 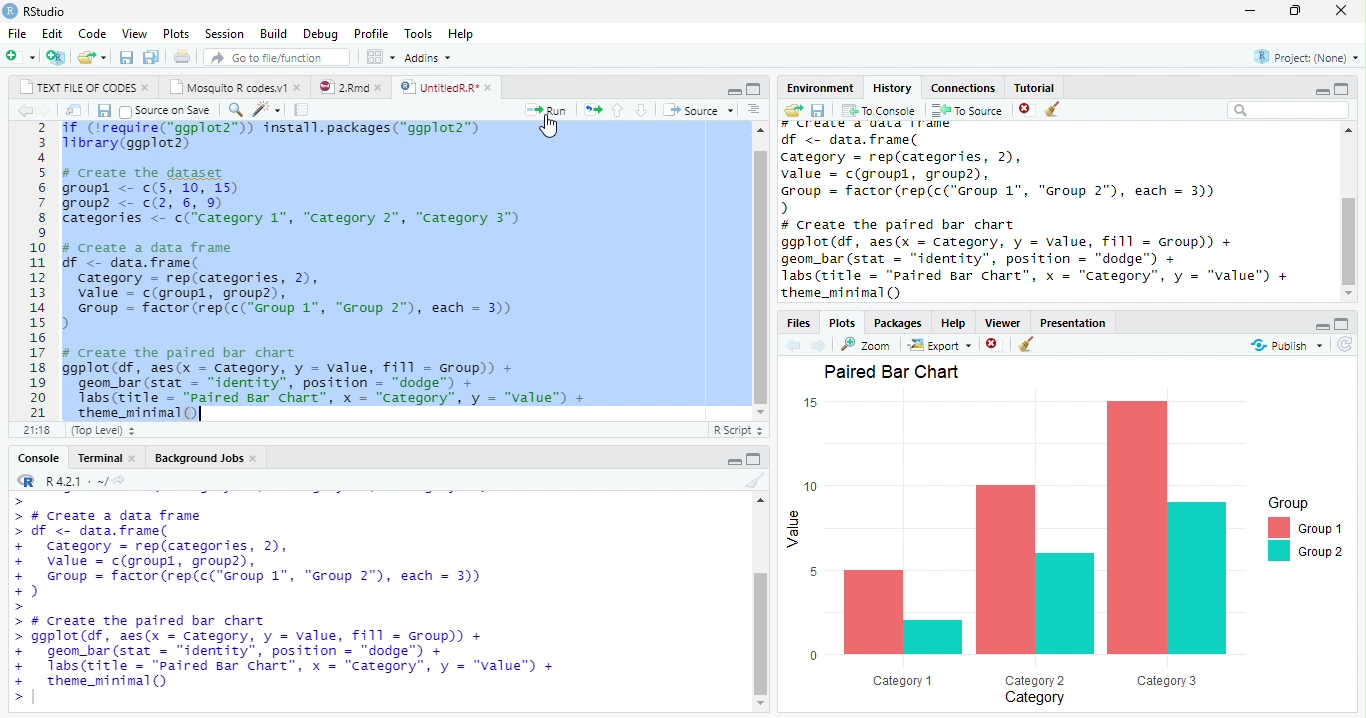 I want to click on close, so click(x=133, y=457).